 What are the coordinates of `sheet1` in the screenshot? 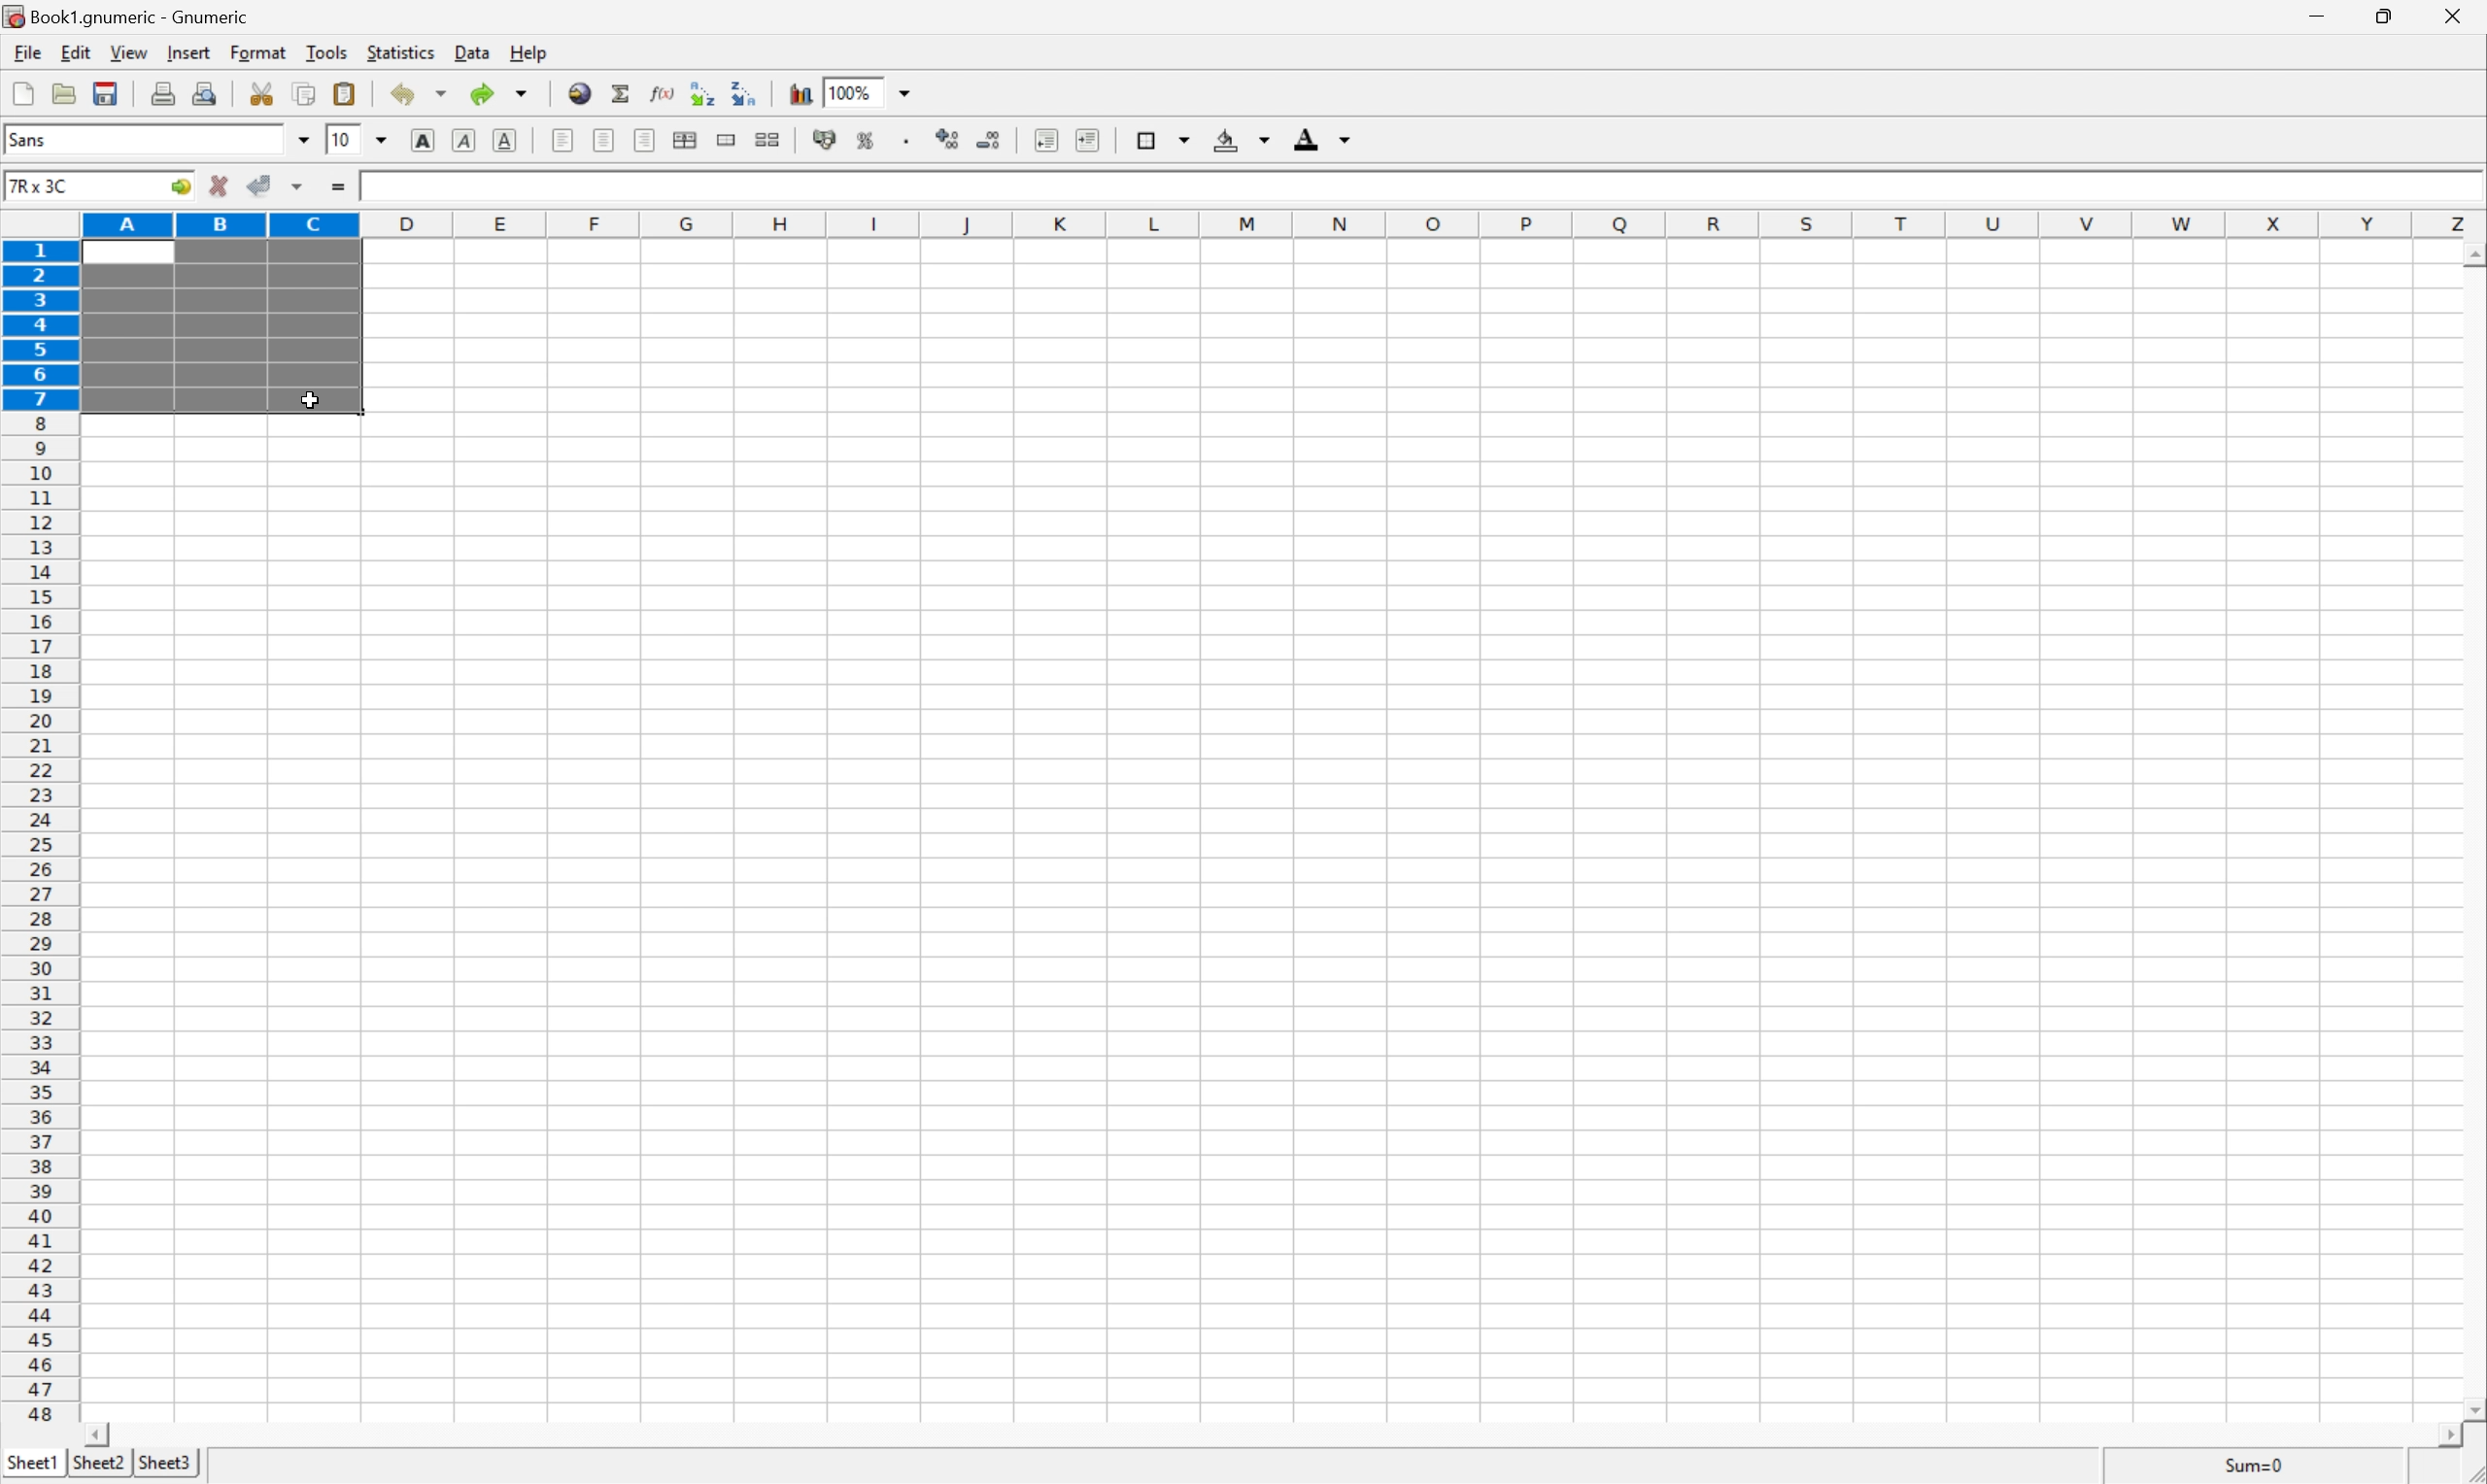 It's located at (31, 1466).